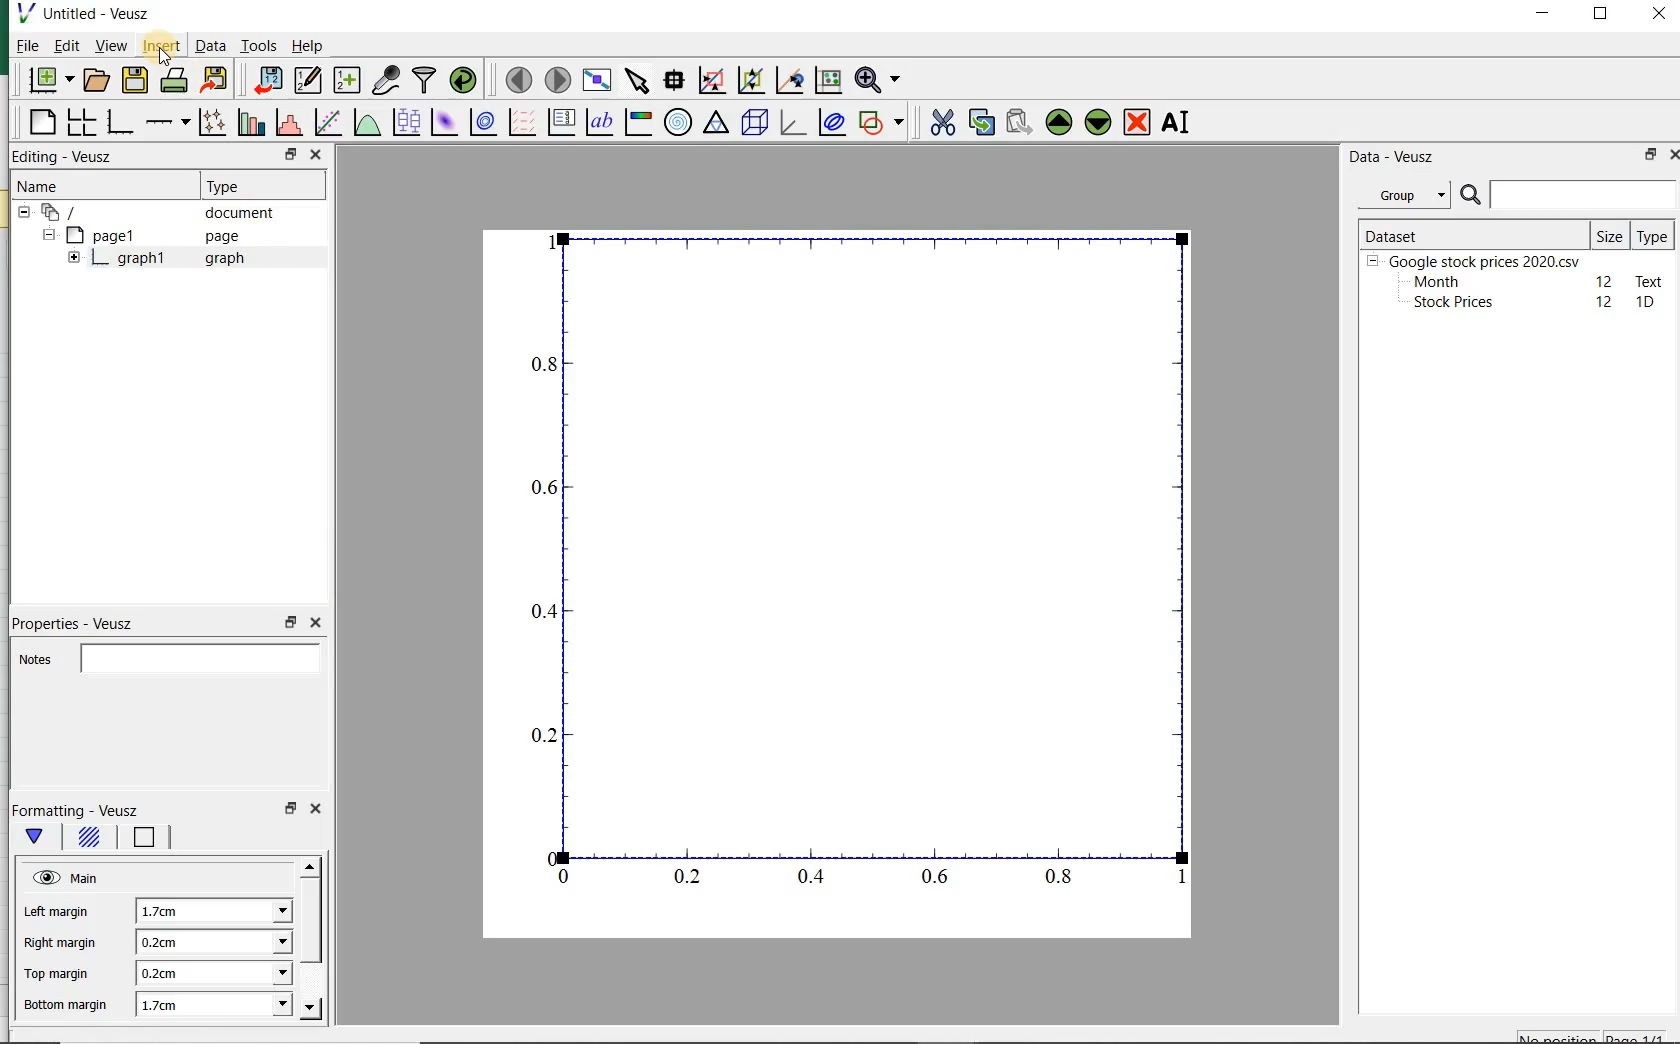 This screenshot has height=1044, width=1680. I want to click on plot covariance ellipses, so click(832, 123).